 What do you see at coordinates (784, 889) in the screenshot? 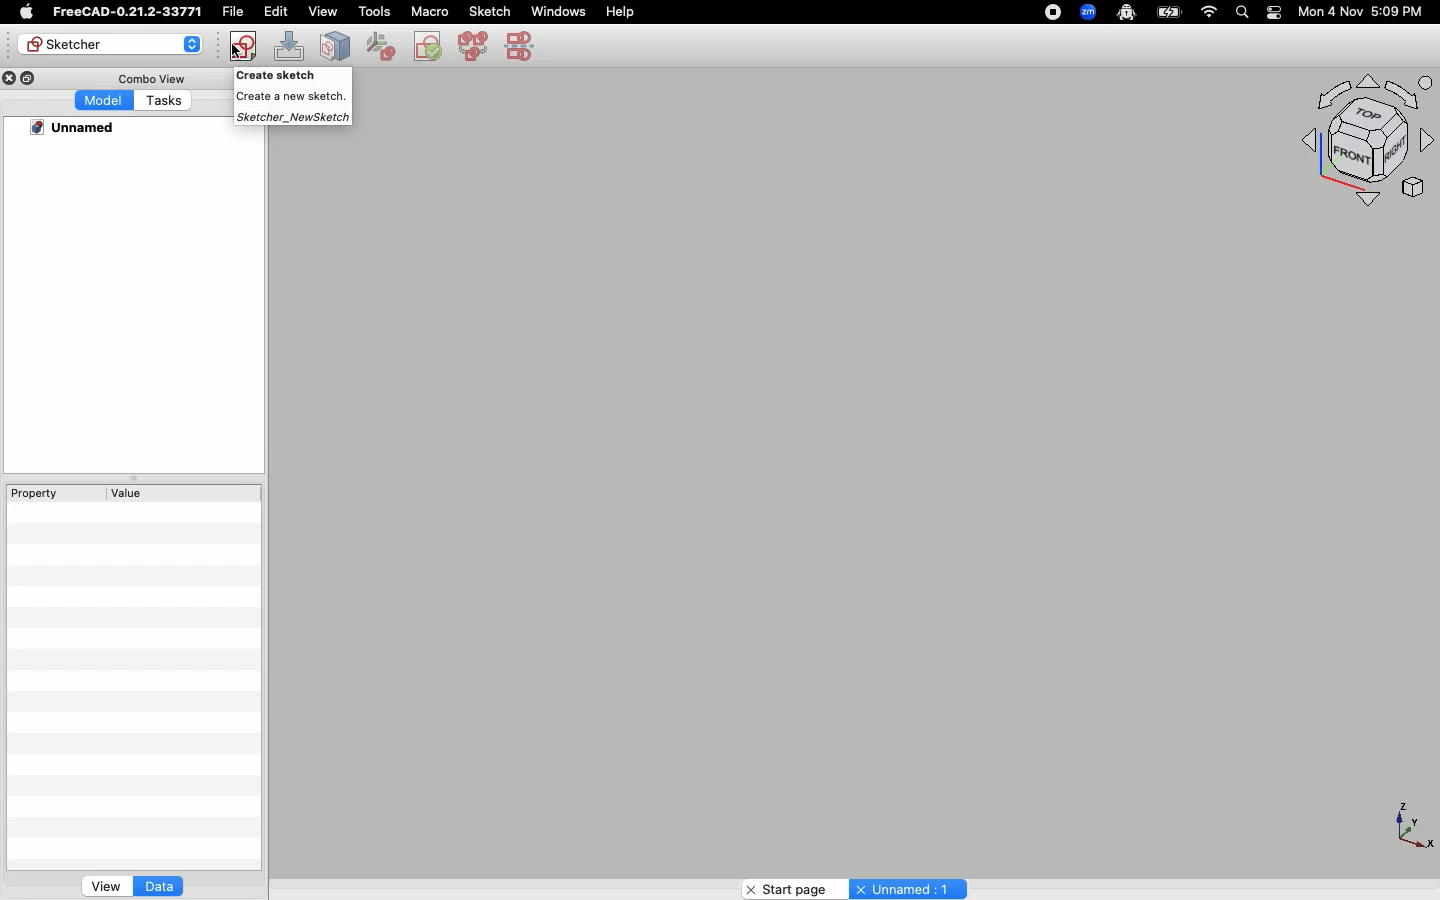
I see `Start page` at bounding box center [784, 889].